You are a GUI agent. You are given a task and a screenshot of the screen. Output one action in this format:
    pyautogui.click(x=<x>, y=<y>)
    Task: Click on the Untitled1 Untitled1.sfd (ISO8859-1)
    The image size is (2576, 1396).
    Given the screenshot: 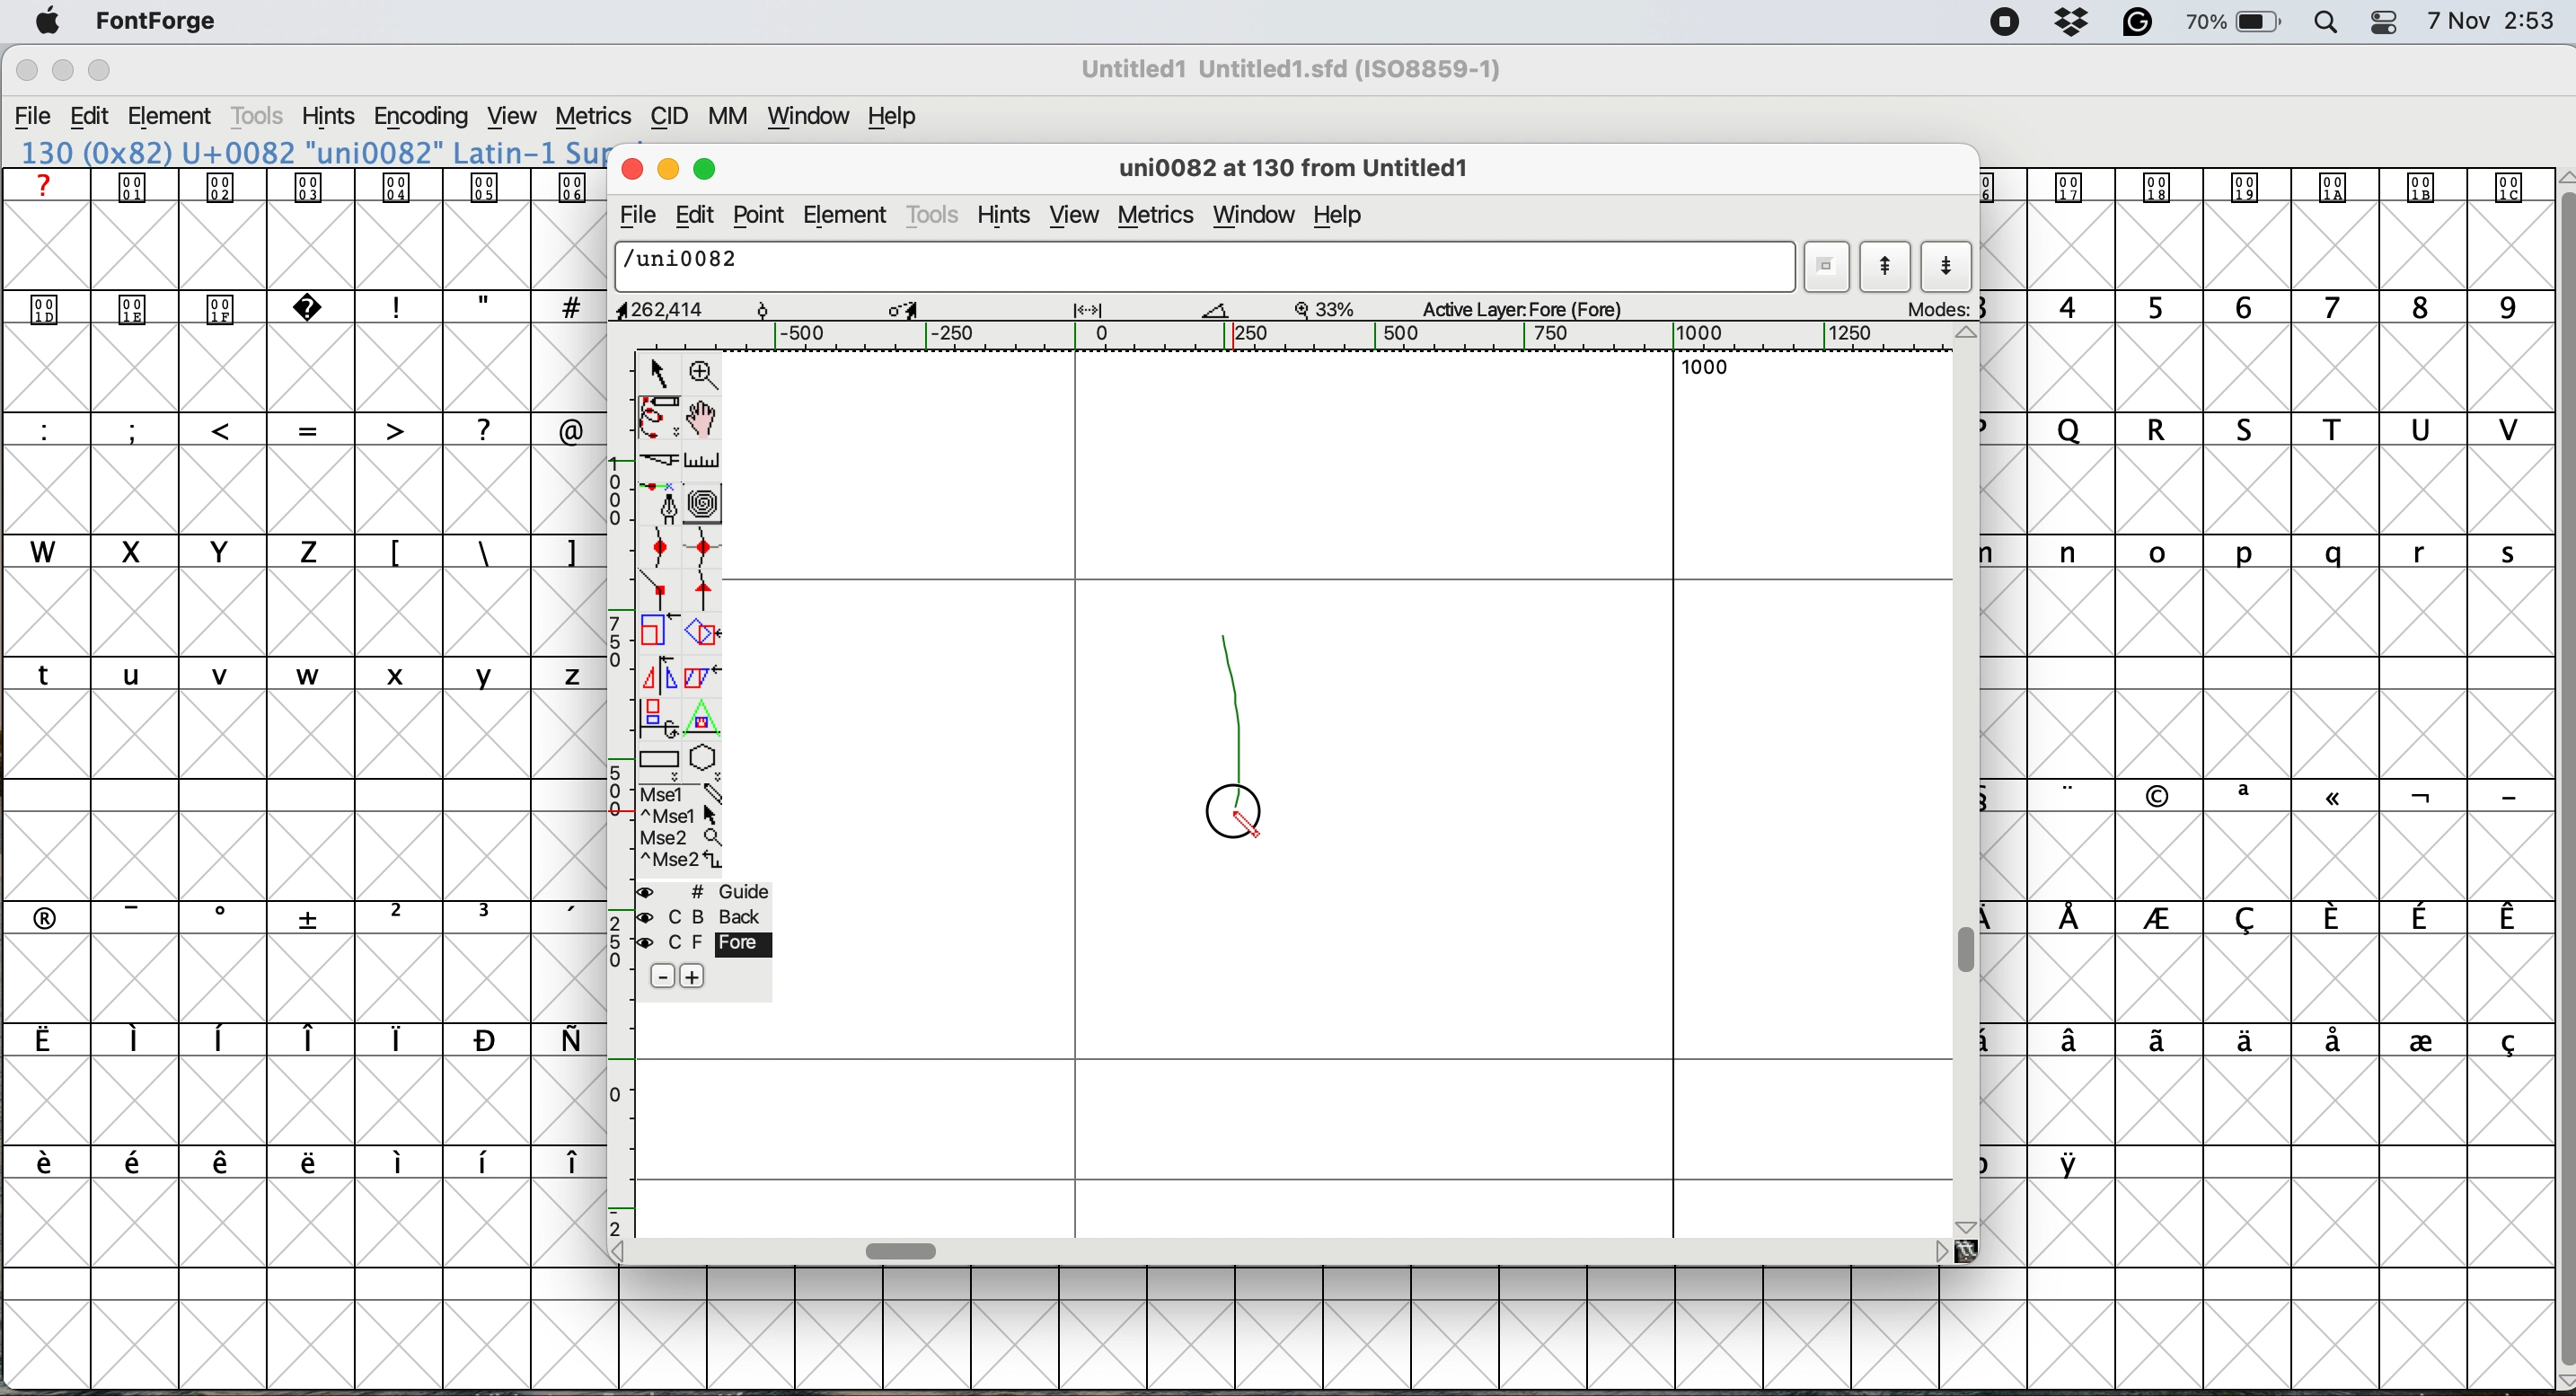 What is the action you would take?
    pyautogui.click(x=1298, y=69)
    